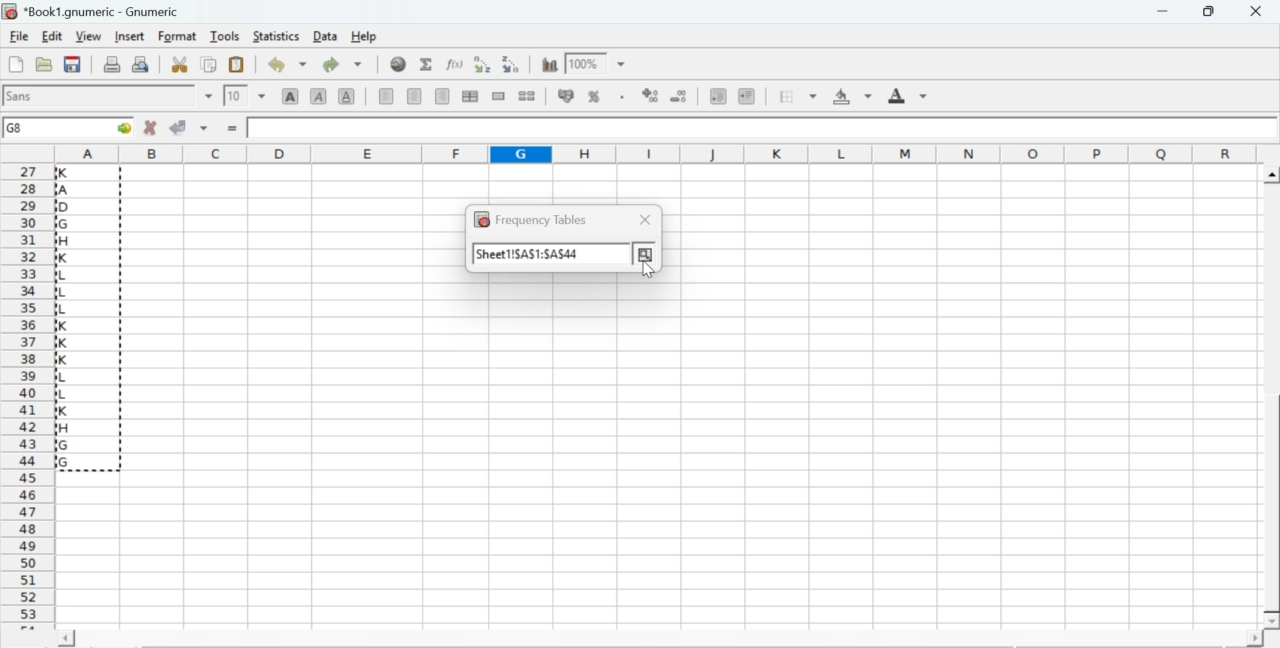  What do you see at coordinates (550, 63) in the screenshot?
I see `insert chart` at bounding box center [550, 63].